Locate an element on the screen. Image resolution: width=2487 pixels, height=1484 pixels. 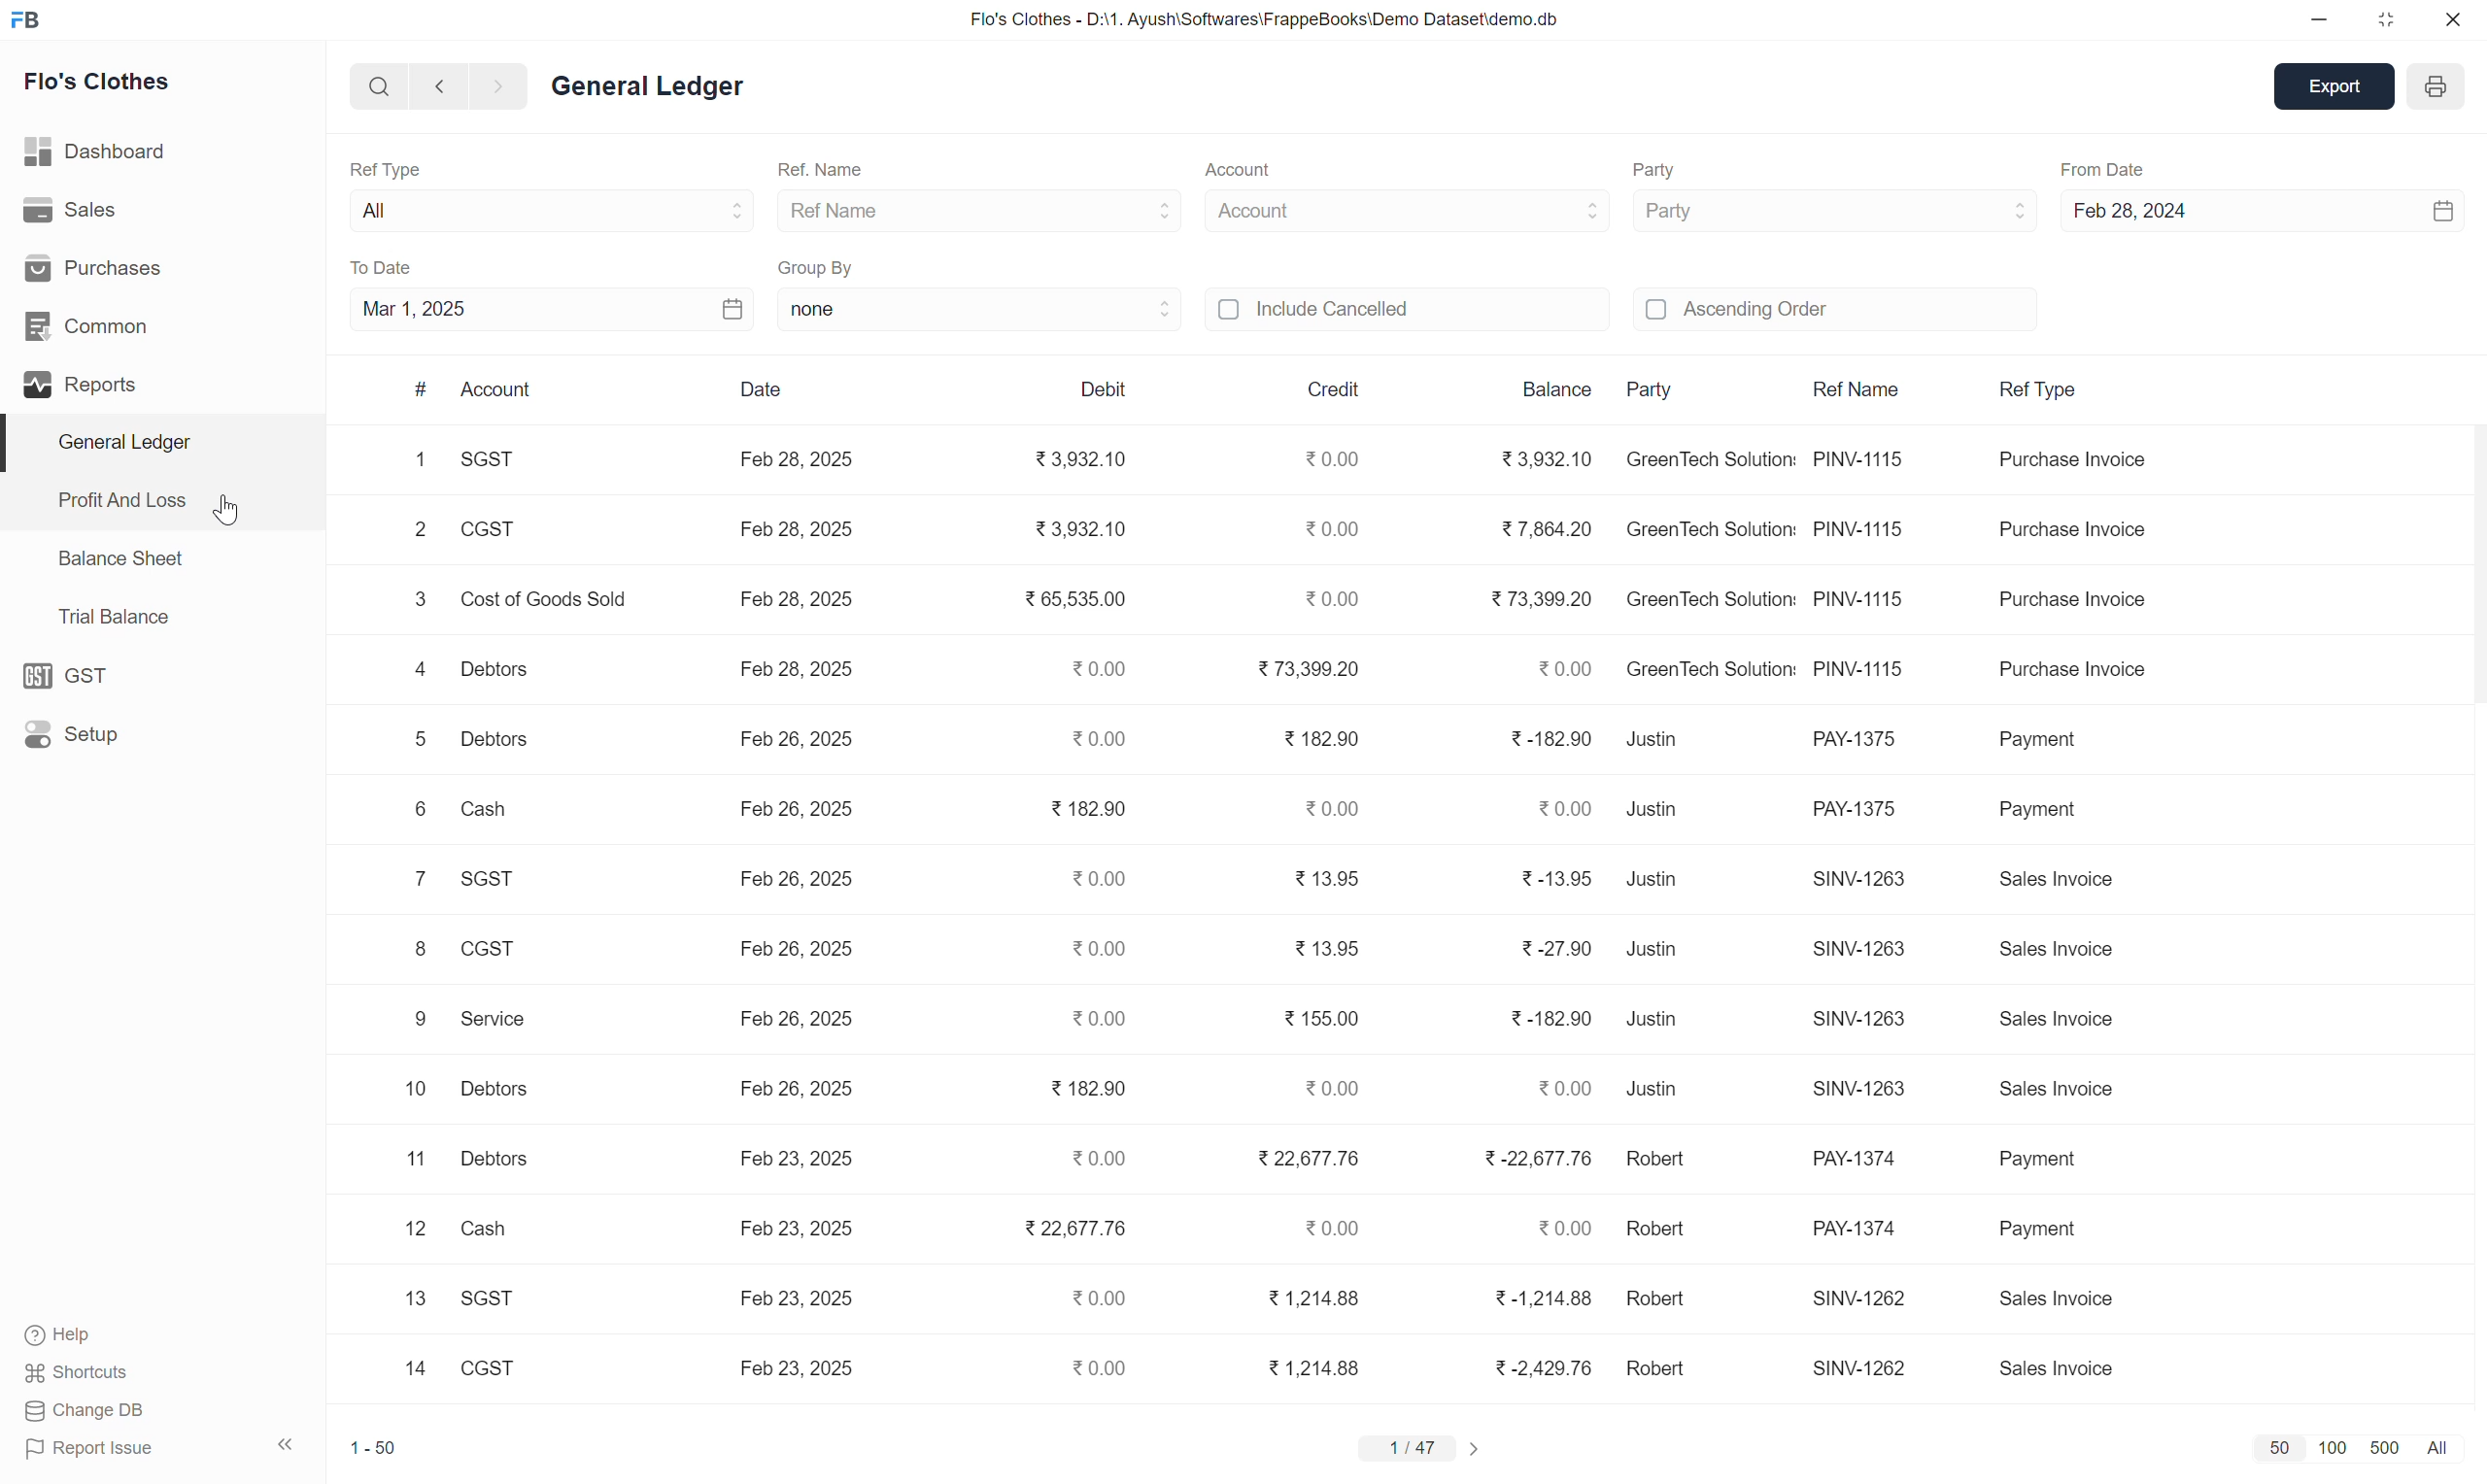
₹65,535.00 is located at coordinates (1074, 601).